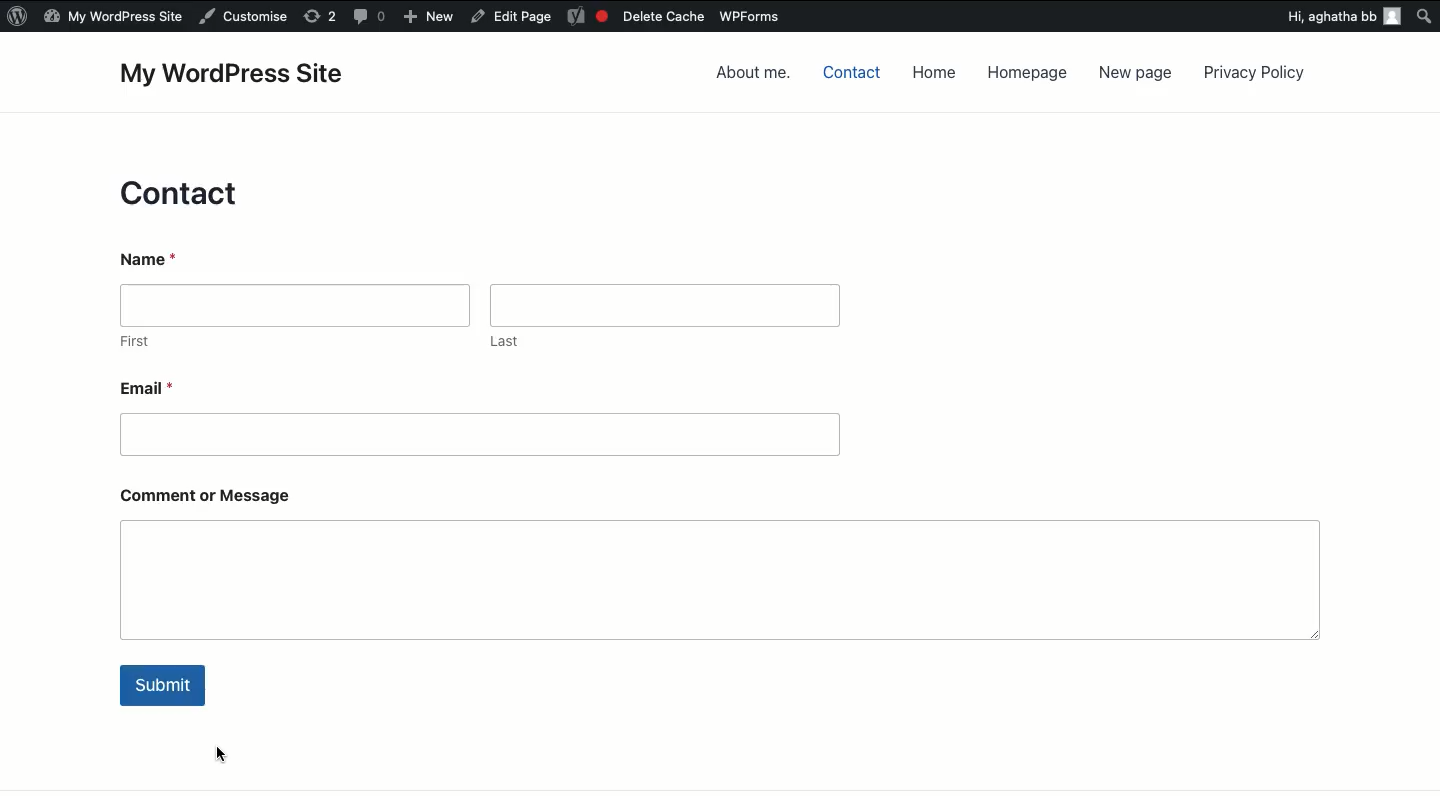 Image resolution: width=1440 pixels, height=796 pixels. Describe the element at coordinates (763, 17) in the screenshot. I see `WPForms.` at that location.